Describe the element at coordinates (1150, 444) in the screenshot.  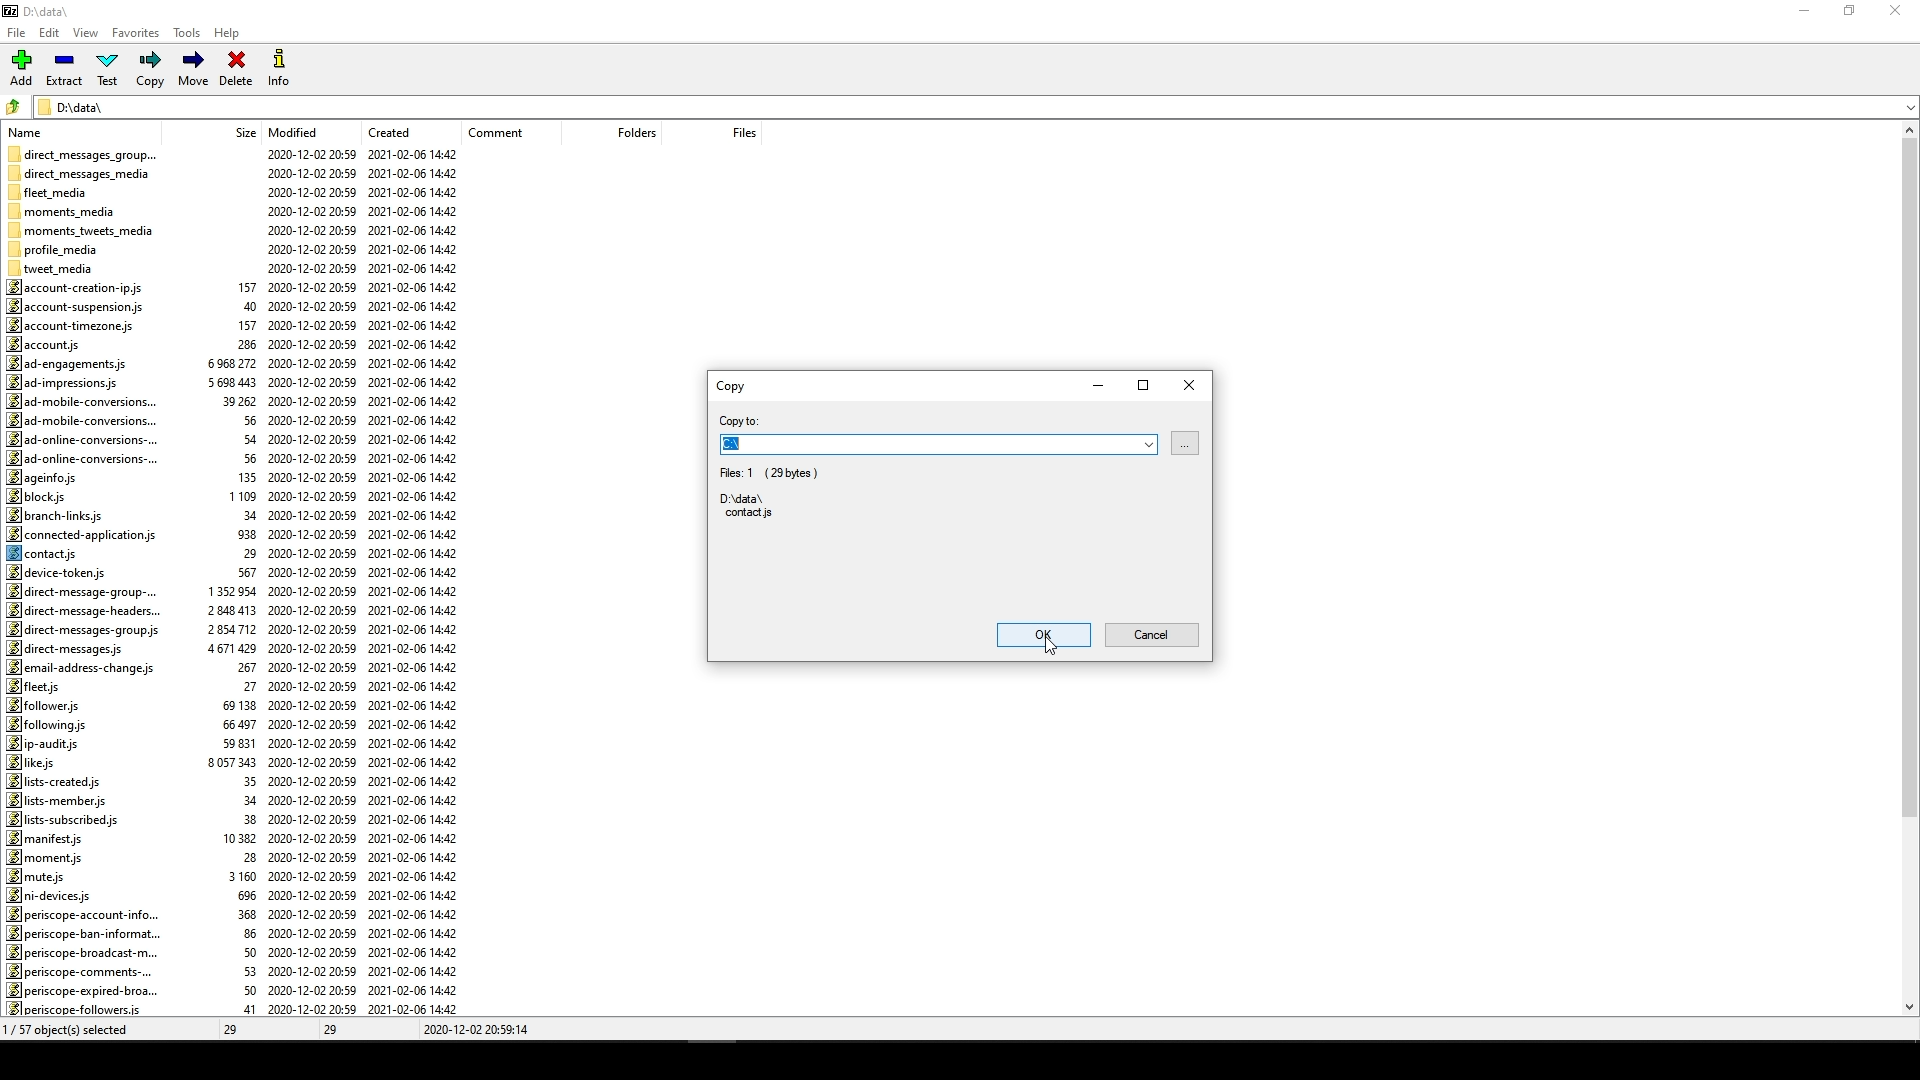
I see `Dropdown` at that location.